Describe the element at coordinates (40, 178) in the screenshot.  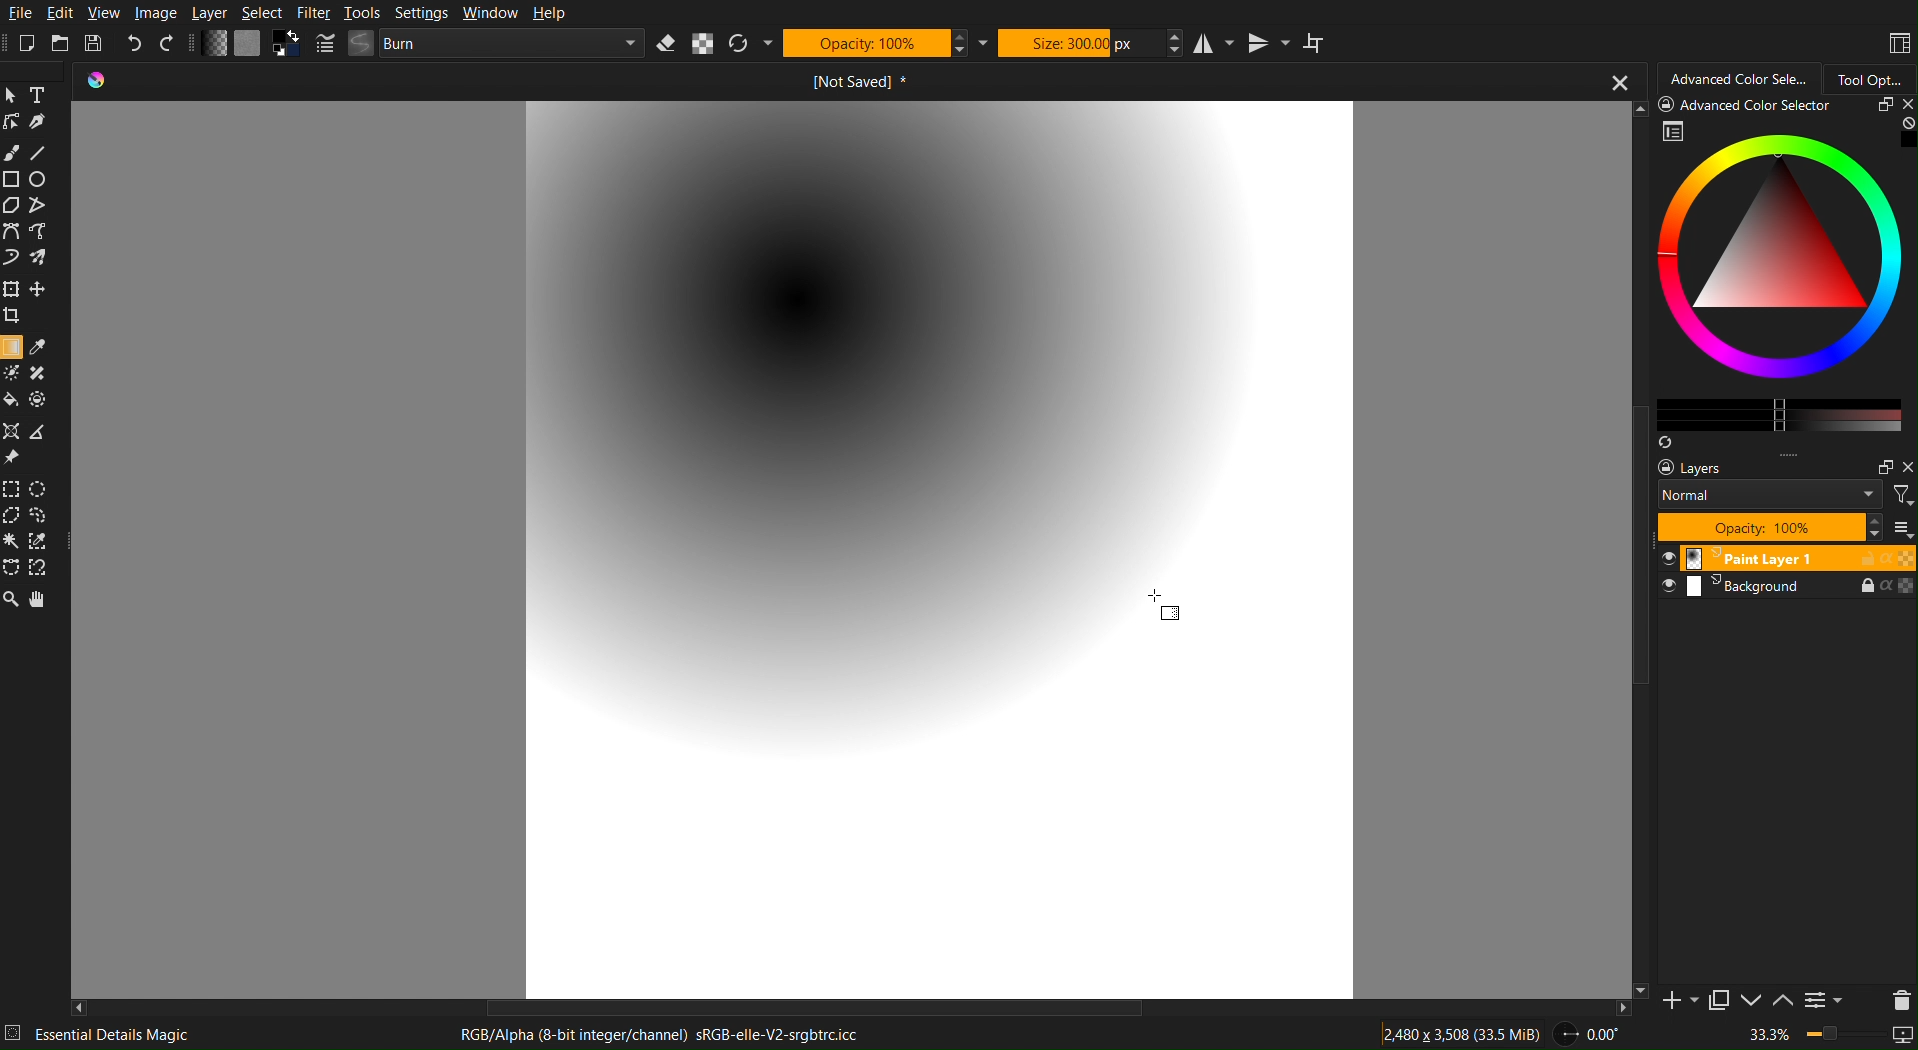
I see `Circle` at that location.